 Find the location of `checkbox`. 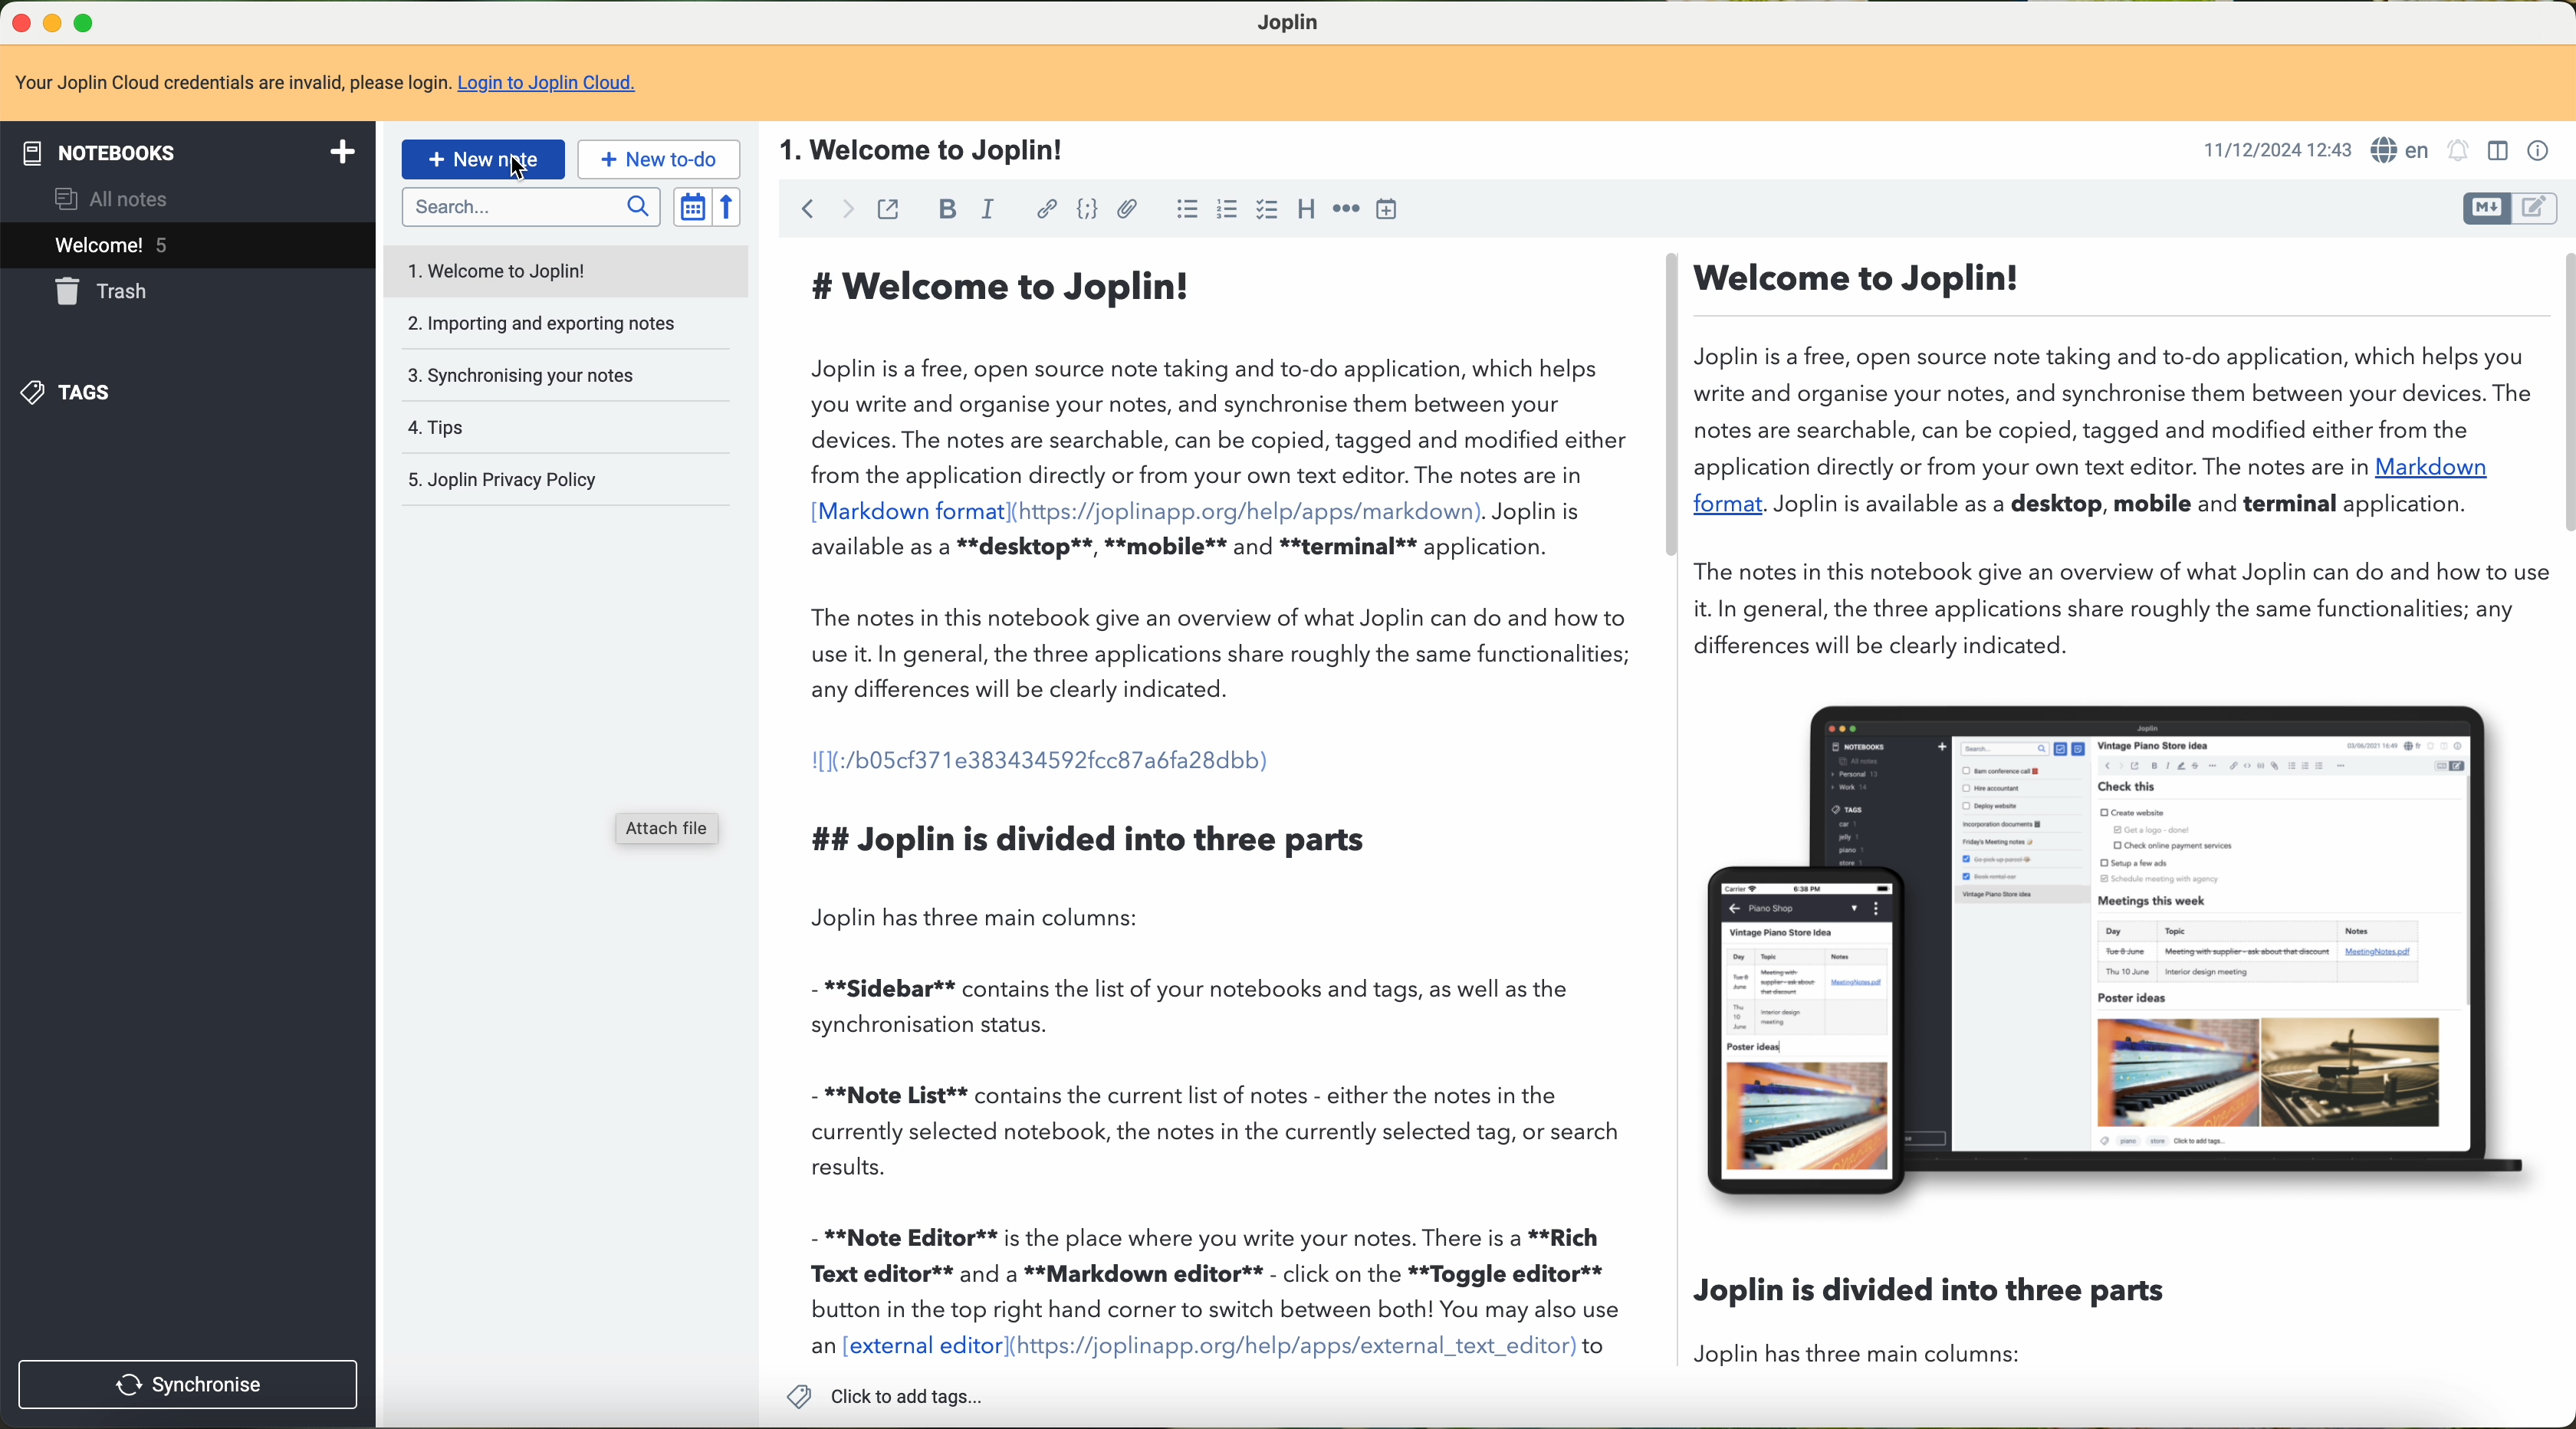

checkbox is located at coordinates (1265, 210).